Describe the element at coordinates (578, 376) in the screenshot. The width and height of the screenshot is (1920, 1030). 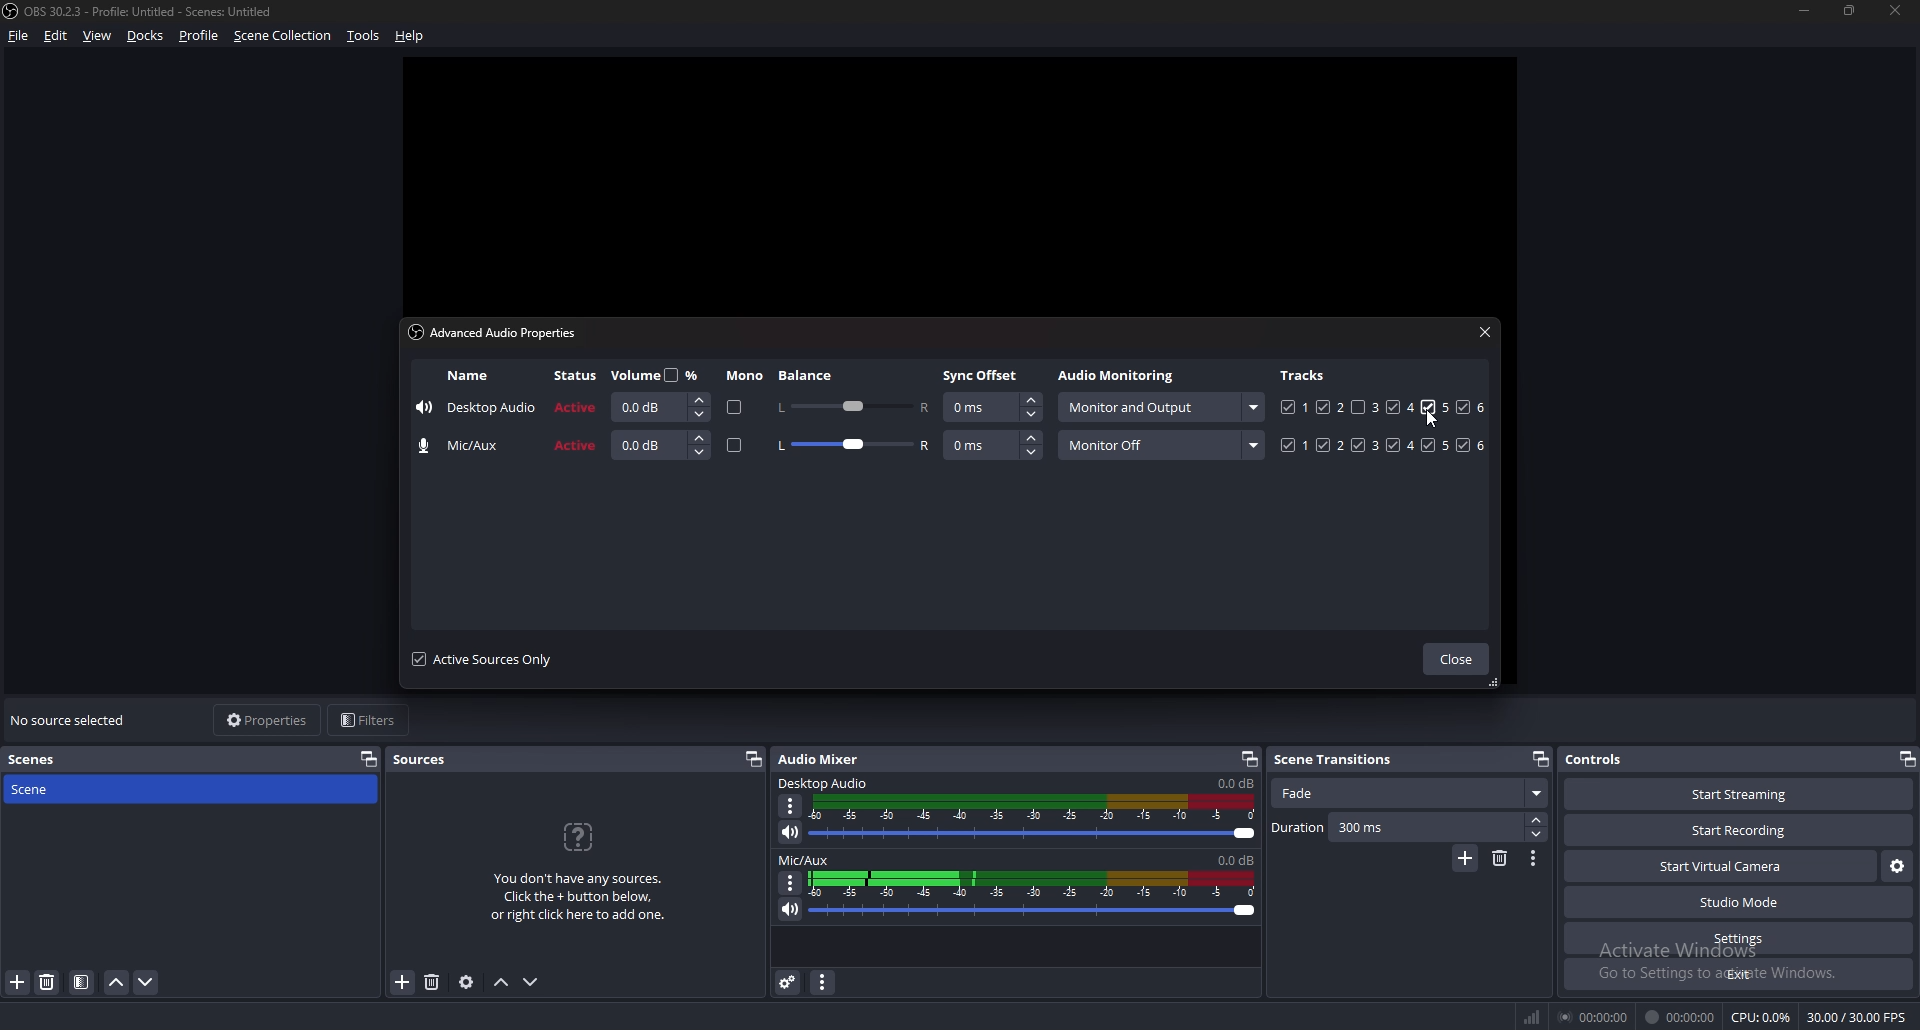
I see `stuatus` at that location.